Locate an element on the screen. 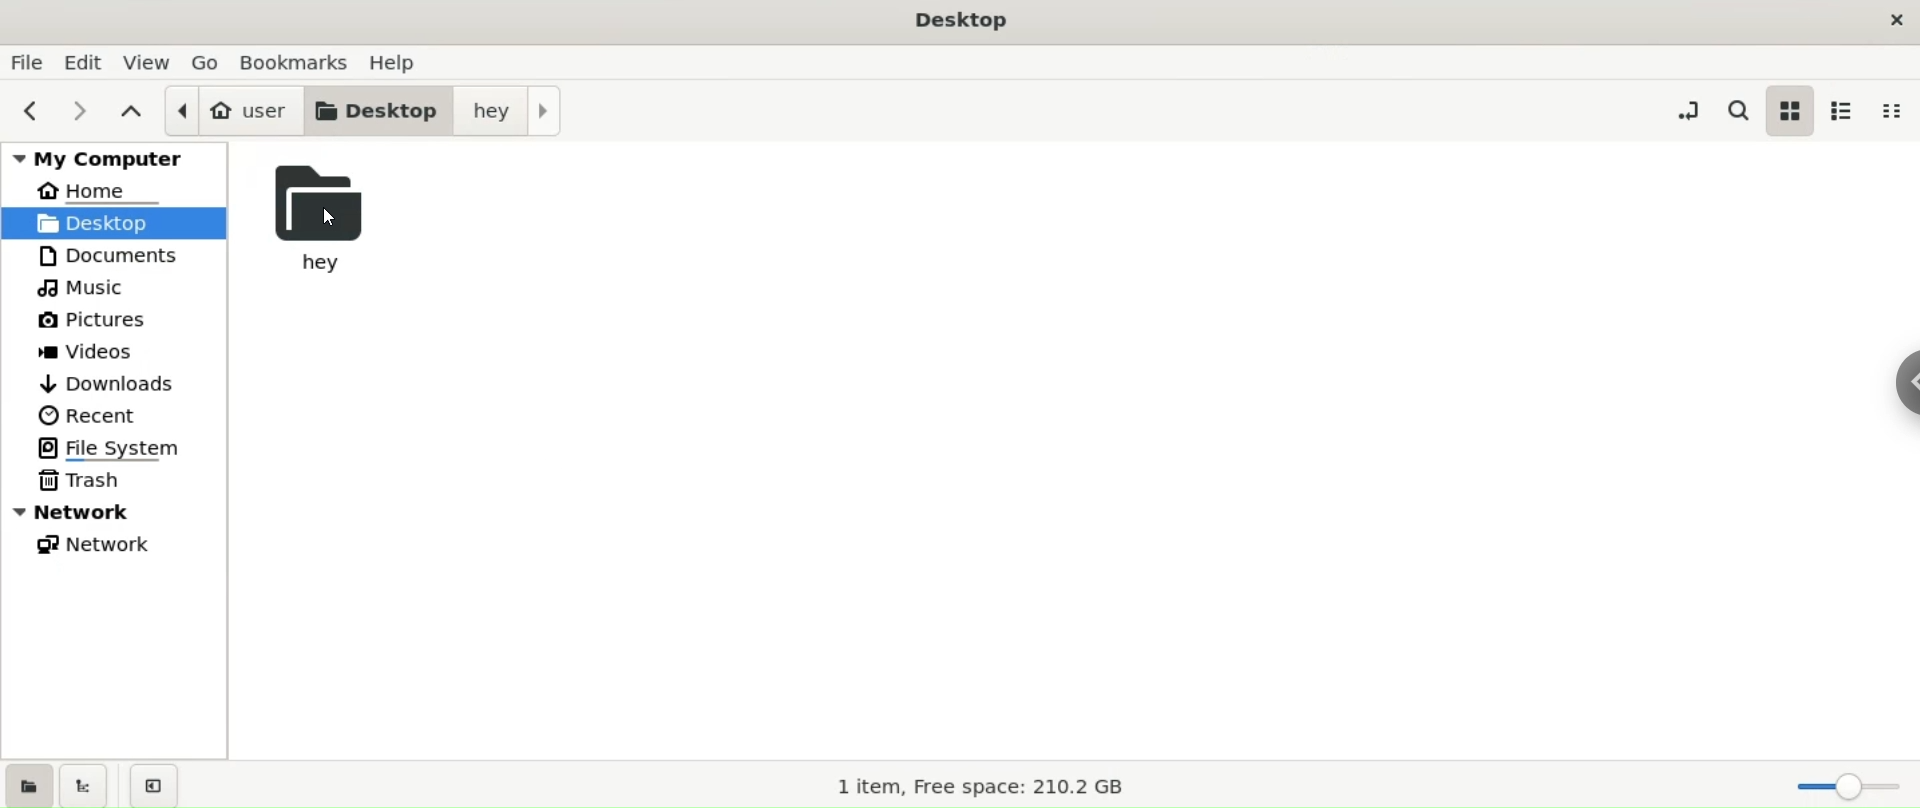 The width and height of the screenshot is (1920, 808). parent folder is located at coordinates (129, 112).